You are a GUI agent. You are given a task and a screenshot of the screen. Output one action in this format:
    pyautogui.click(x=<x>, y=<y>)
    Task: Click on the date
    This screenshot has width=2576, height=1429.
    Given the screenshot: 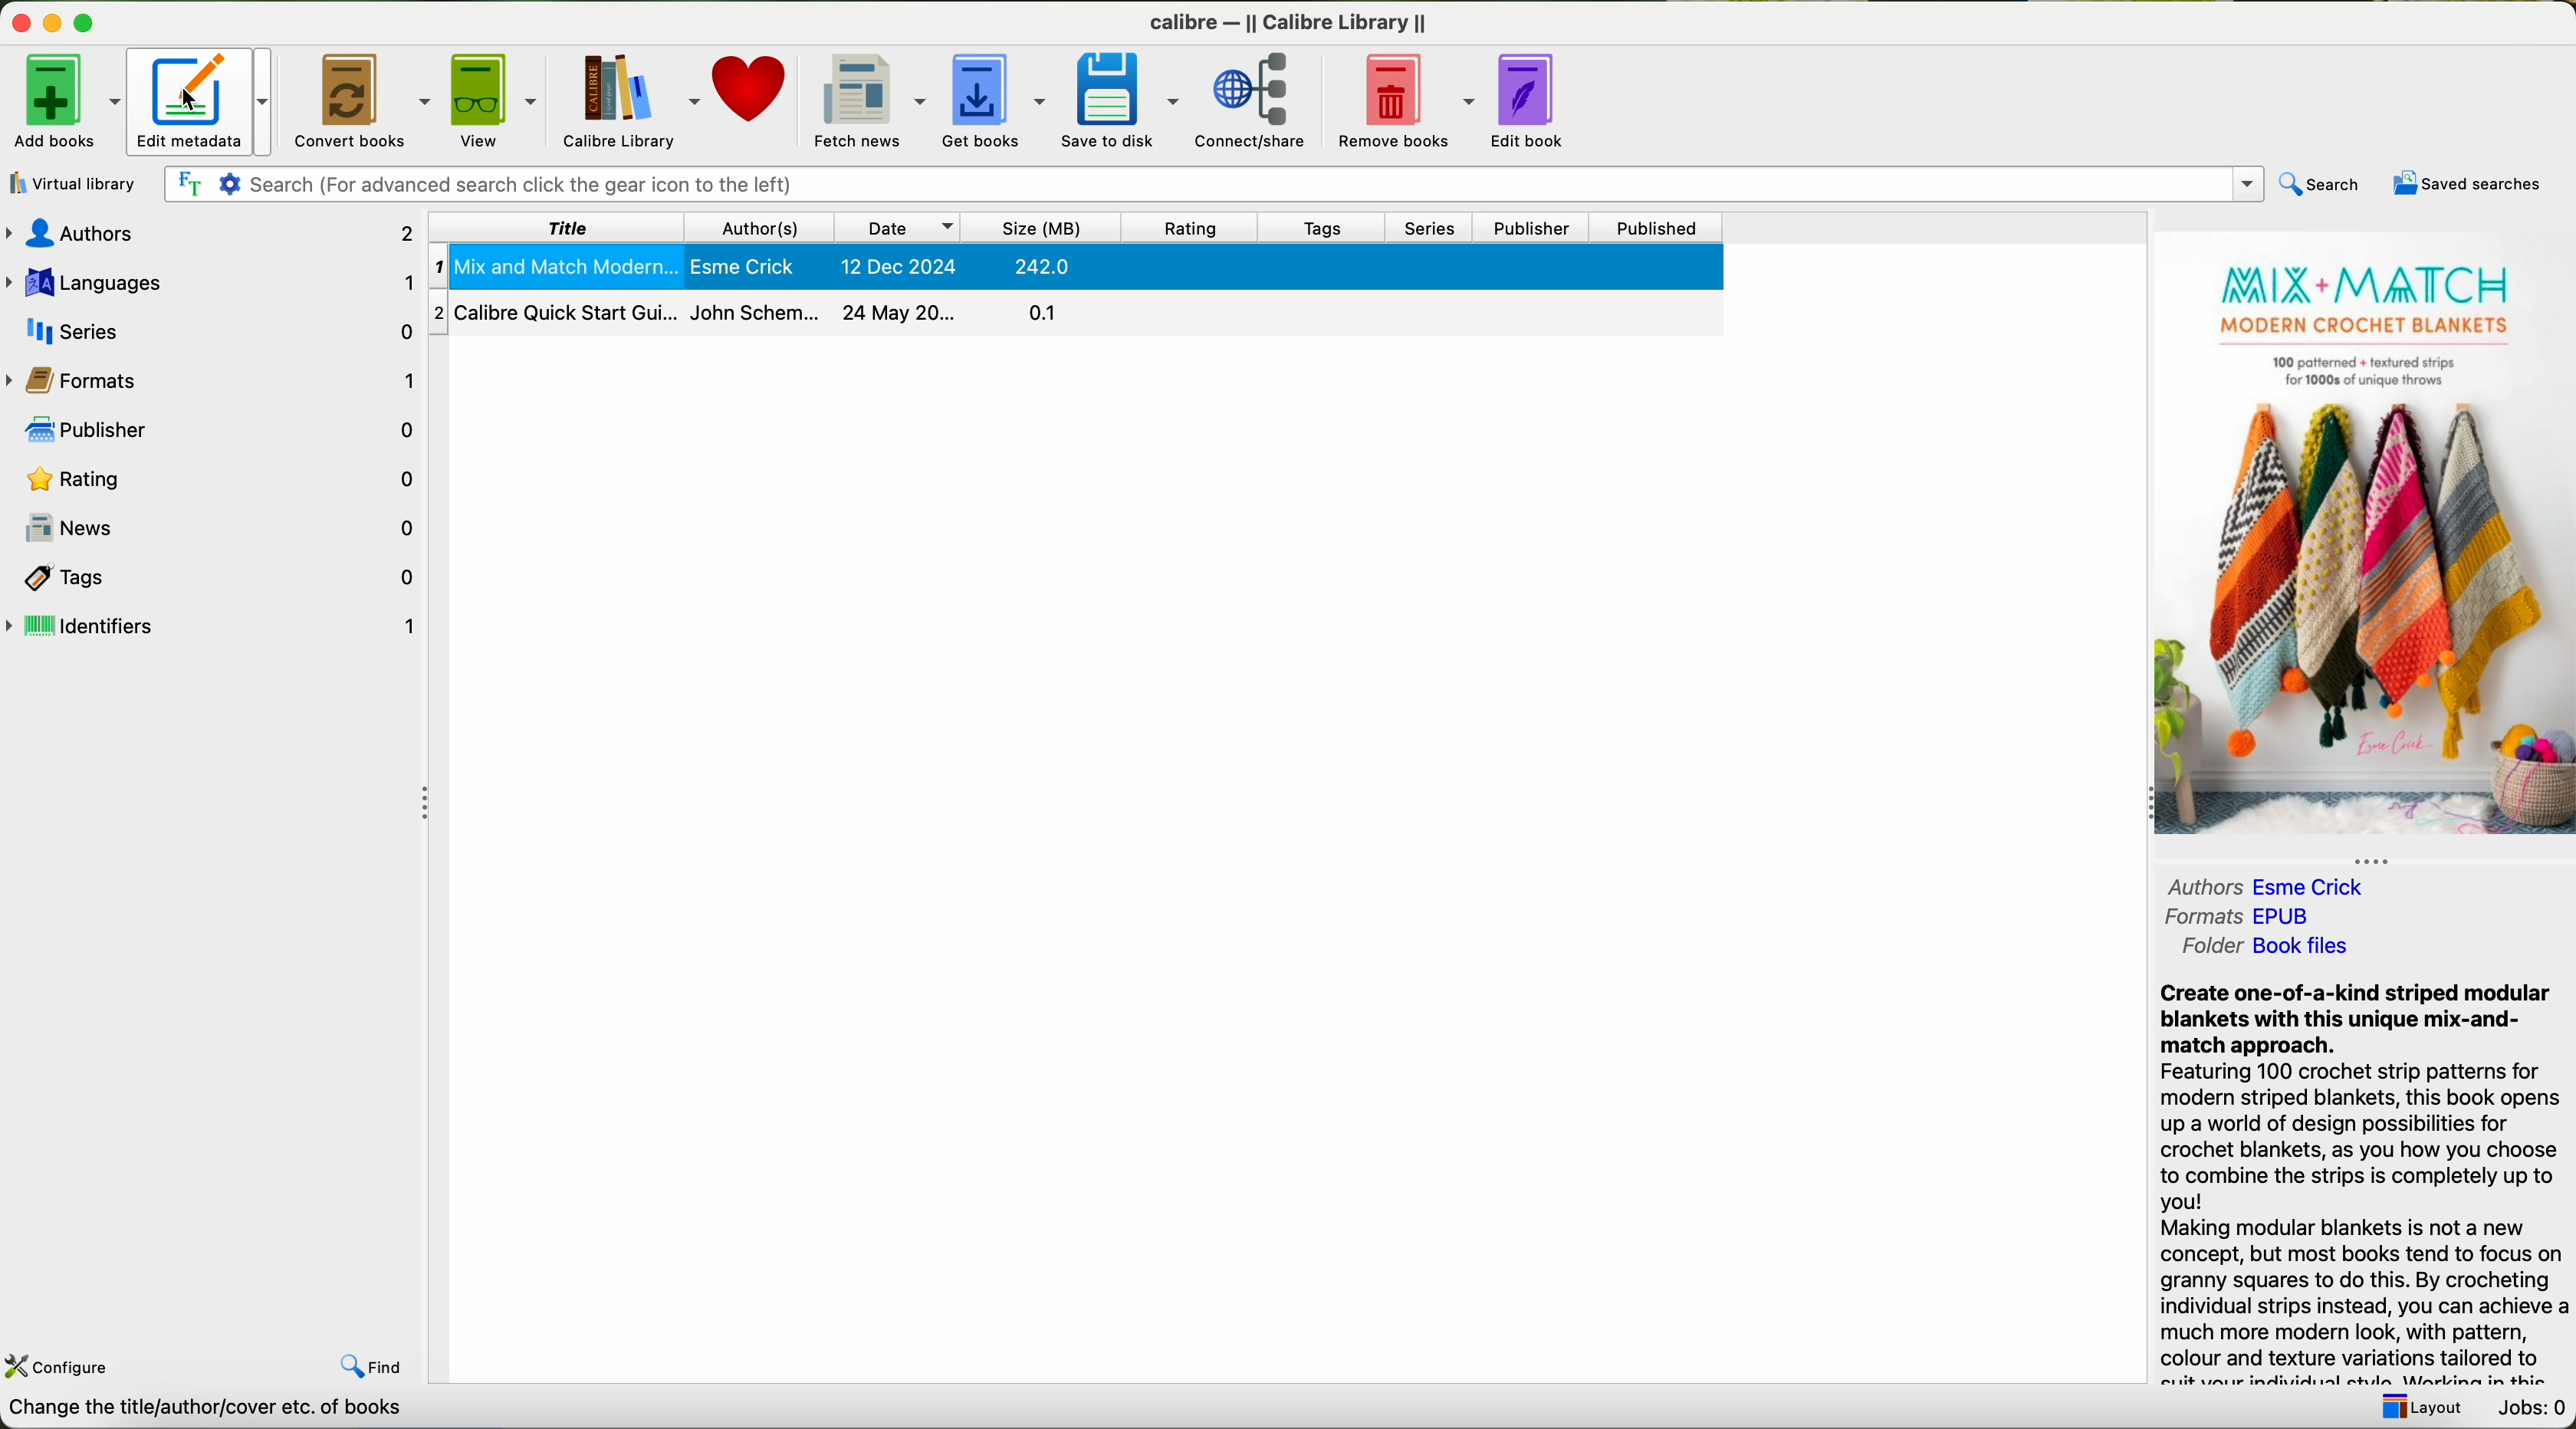 What is the action you would take?
    pyautogui.click(x=900, y=227)
    